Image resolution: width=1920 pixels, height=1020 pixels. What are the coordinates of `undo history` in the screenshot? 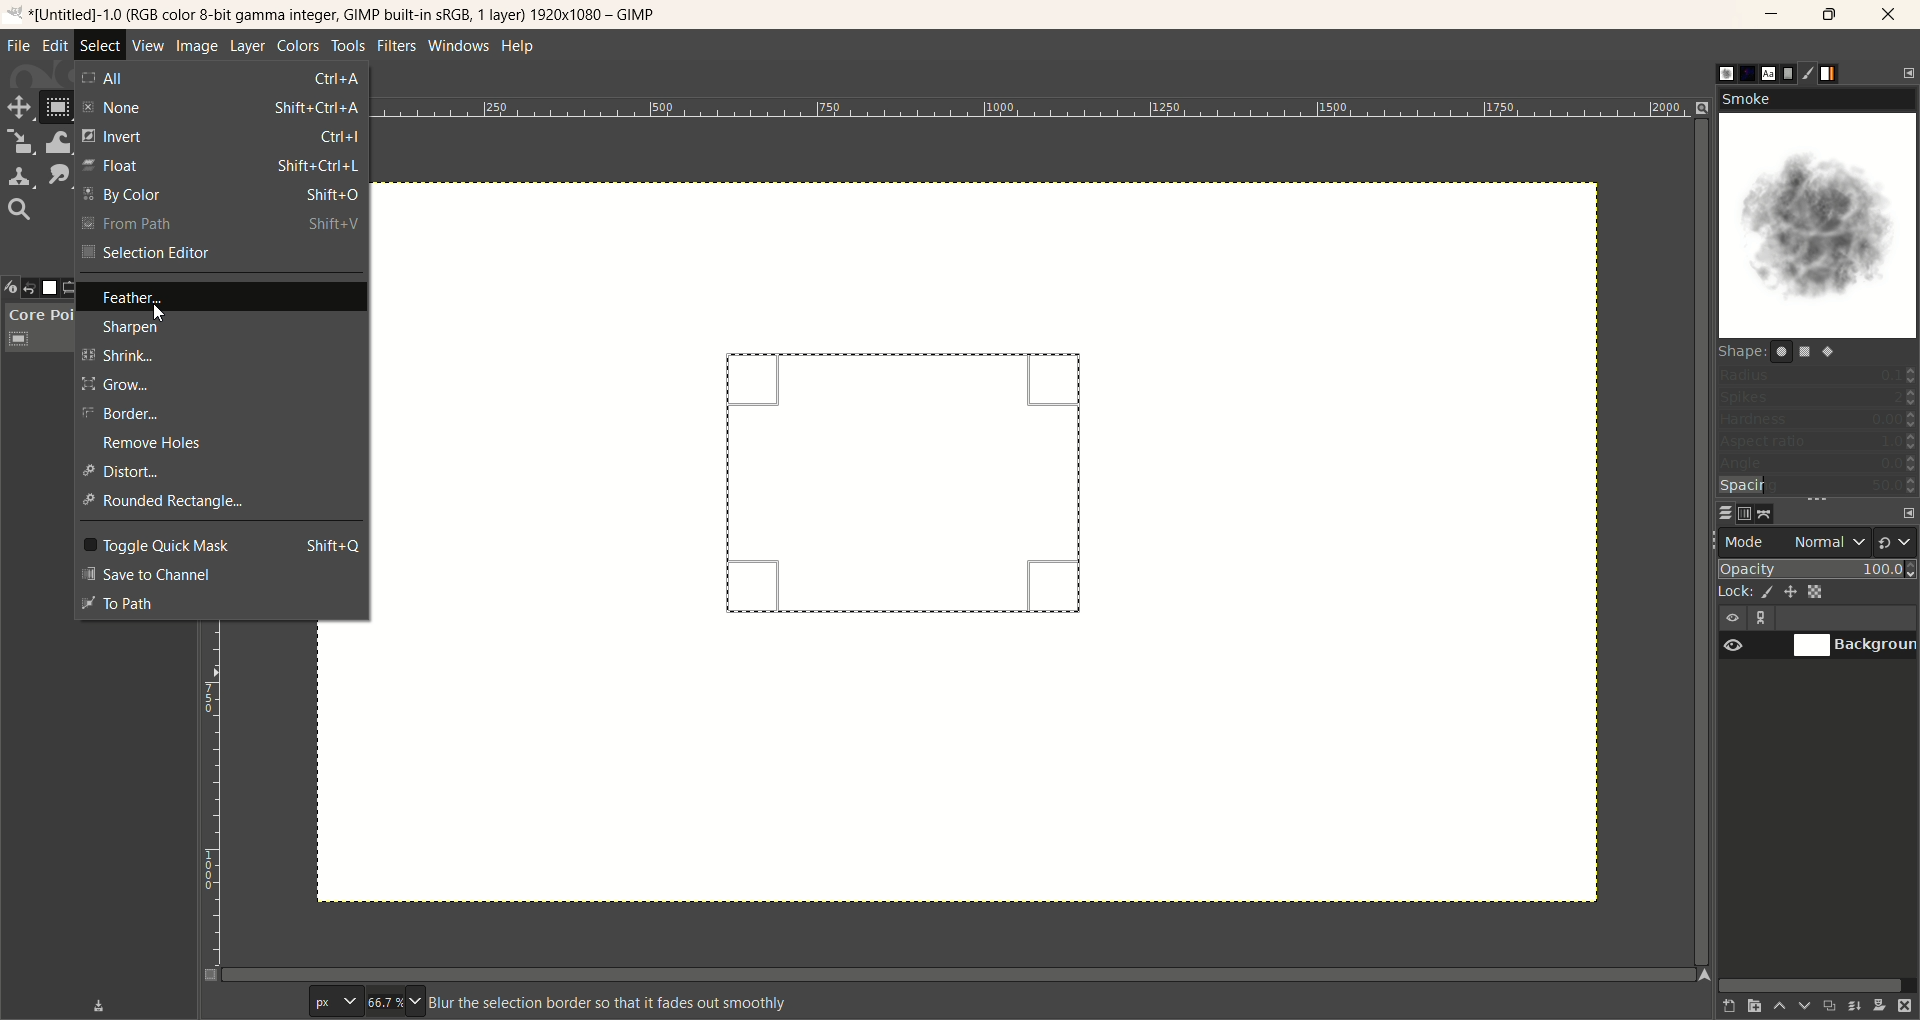 It's located at (28, 290).